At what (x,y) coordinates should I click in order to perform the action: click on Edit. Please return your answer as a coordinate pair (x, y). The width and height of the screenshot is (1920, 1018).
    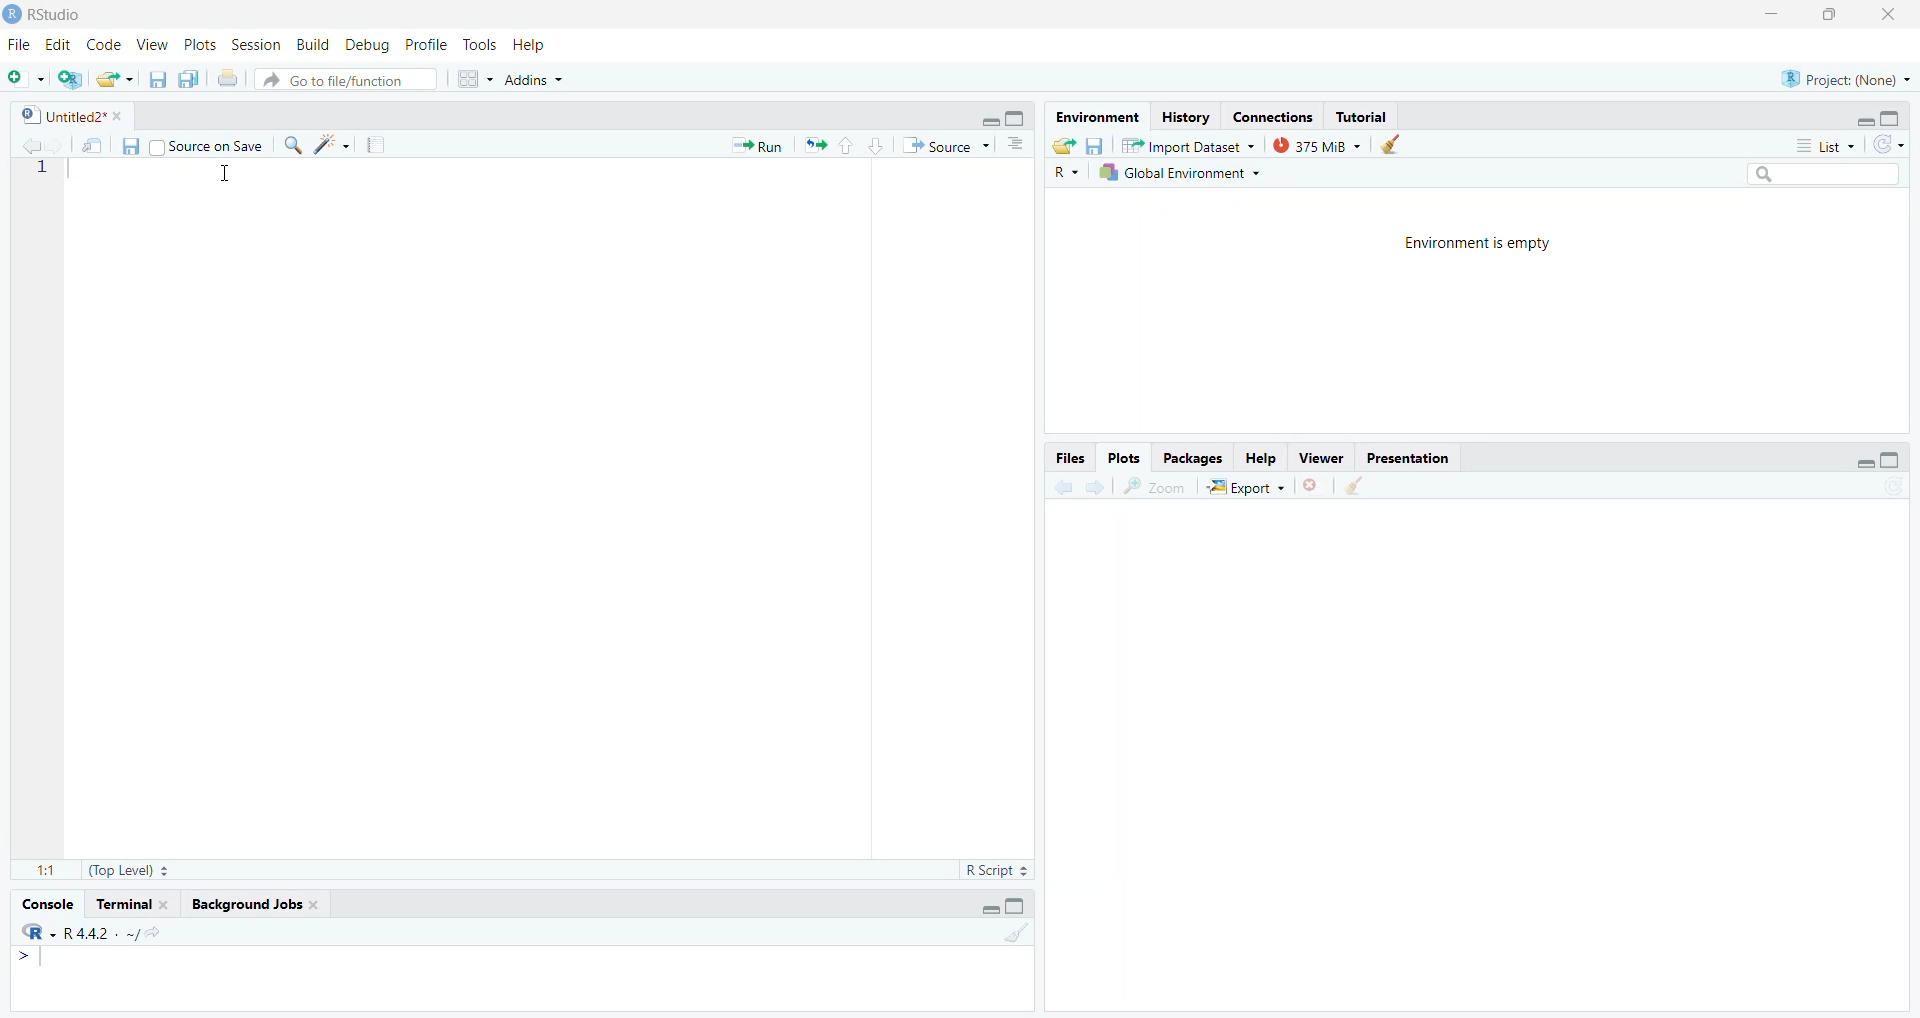
    Looking at the image, I should click on (57, 45).